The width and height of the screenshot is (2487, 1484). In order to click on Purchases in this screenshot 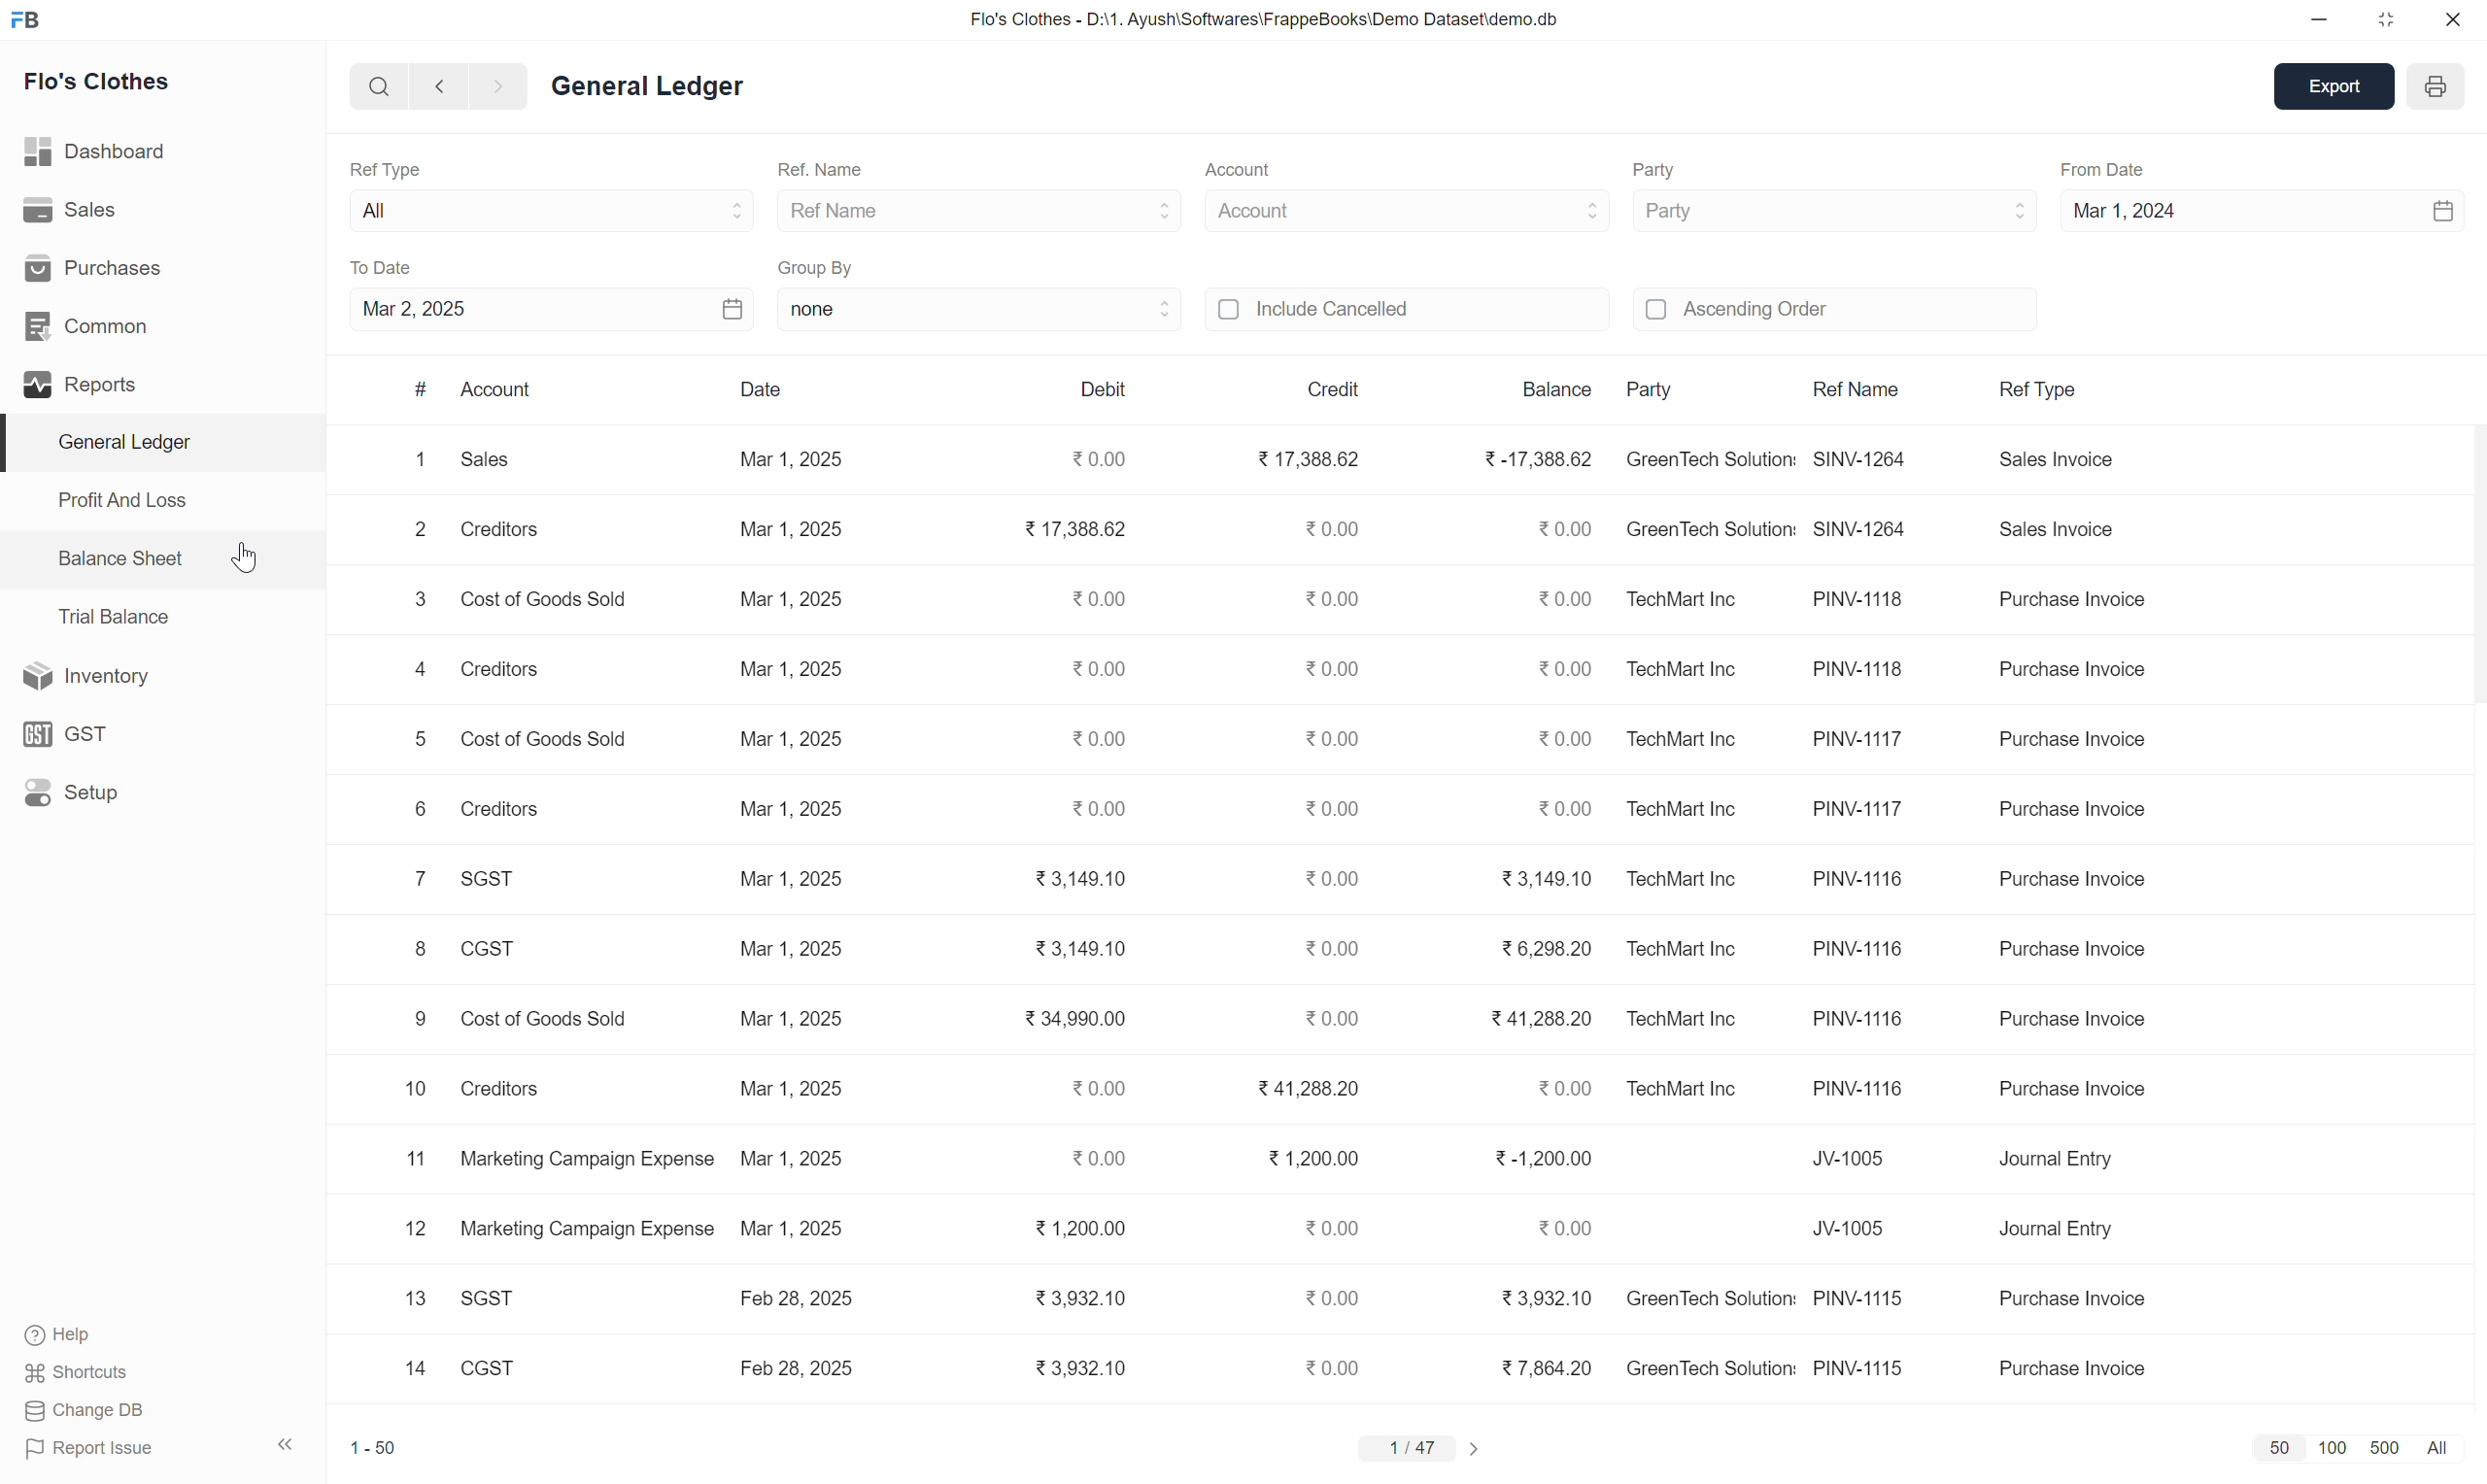, I will do `click(110, 270)`.